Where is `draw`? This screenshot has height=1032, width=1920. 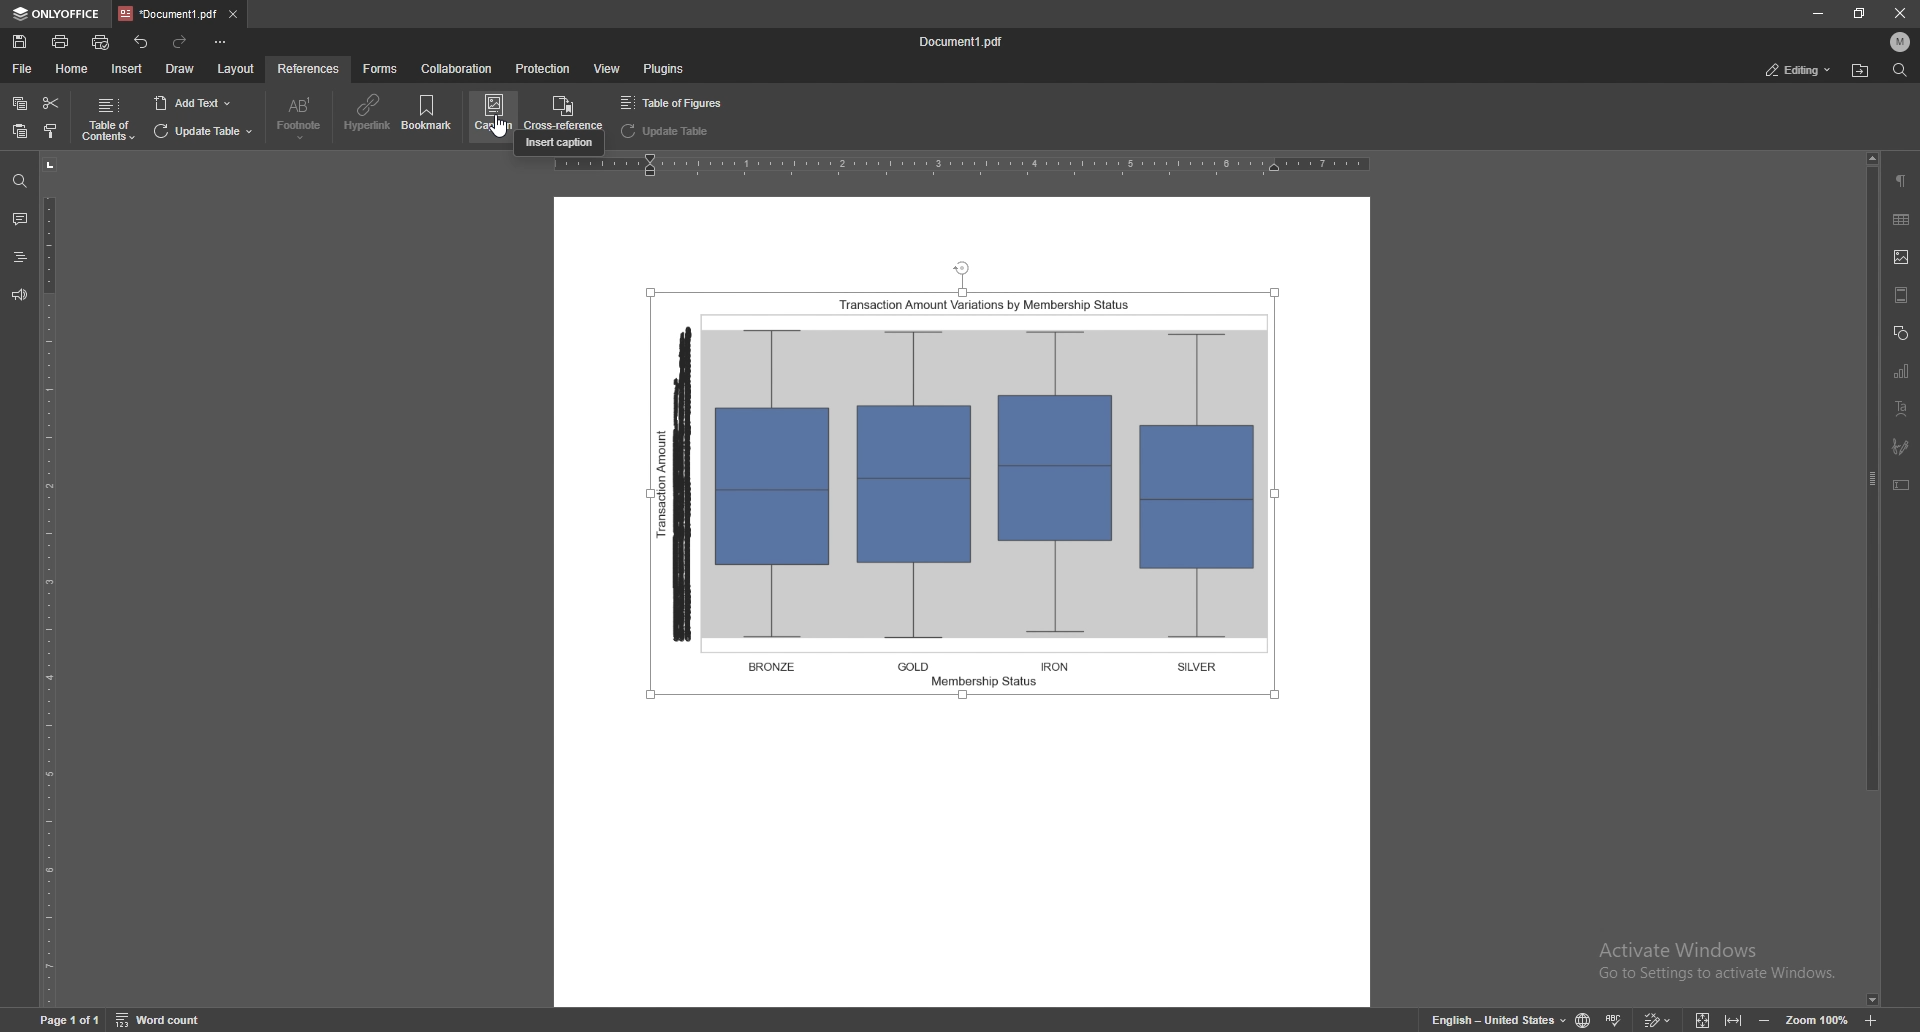 draw is located at coordinates (181, 69).